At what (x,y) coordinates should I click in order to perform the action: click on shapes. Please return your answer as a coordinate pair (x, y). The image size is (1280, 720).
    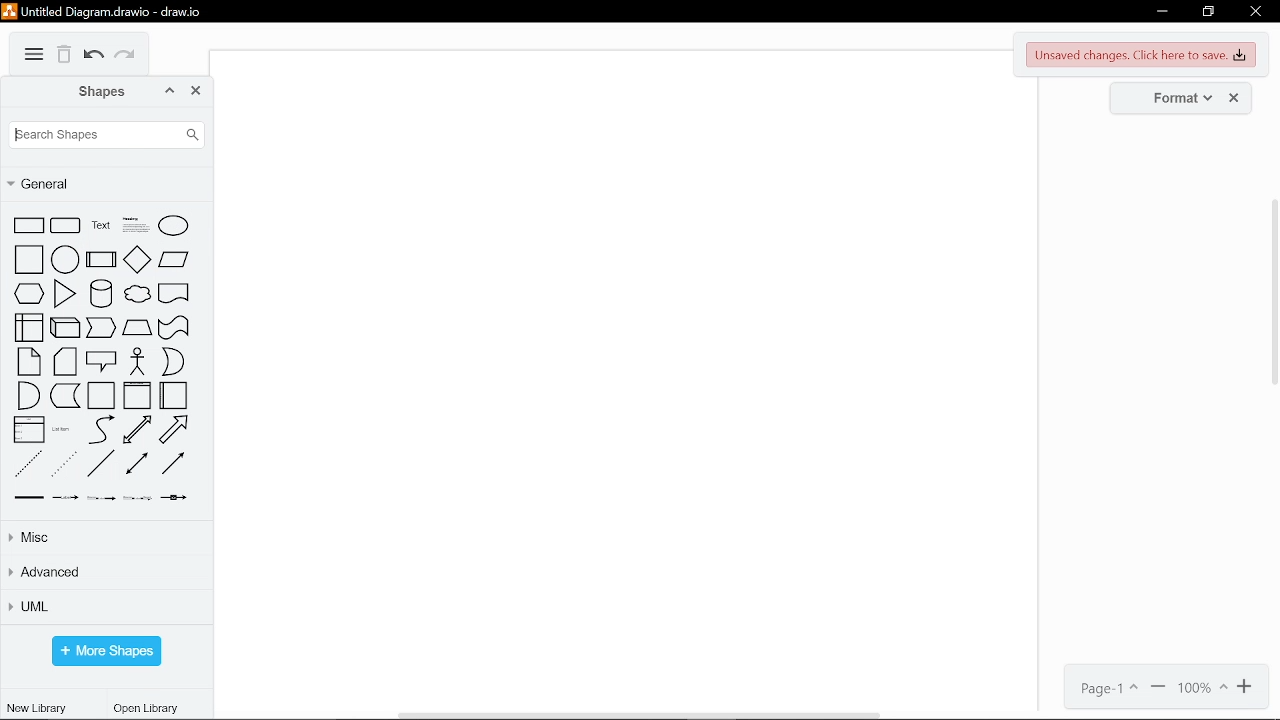
    Looking at the image, I should click on (91, 91).